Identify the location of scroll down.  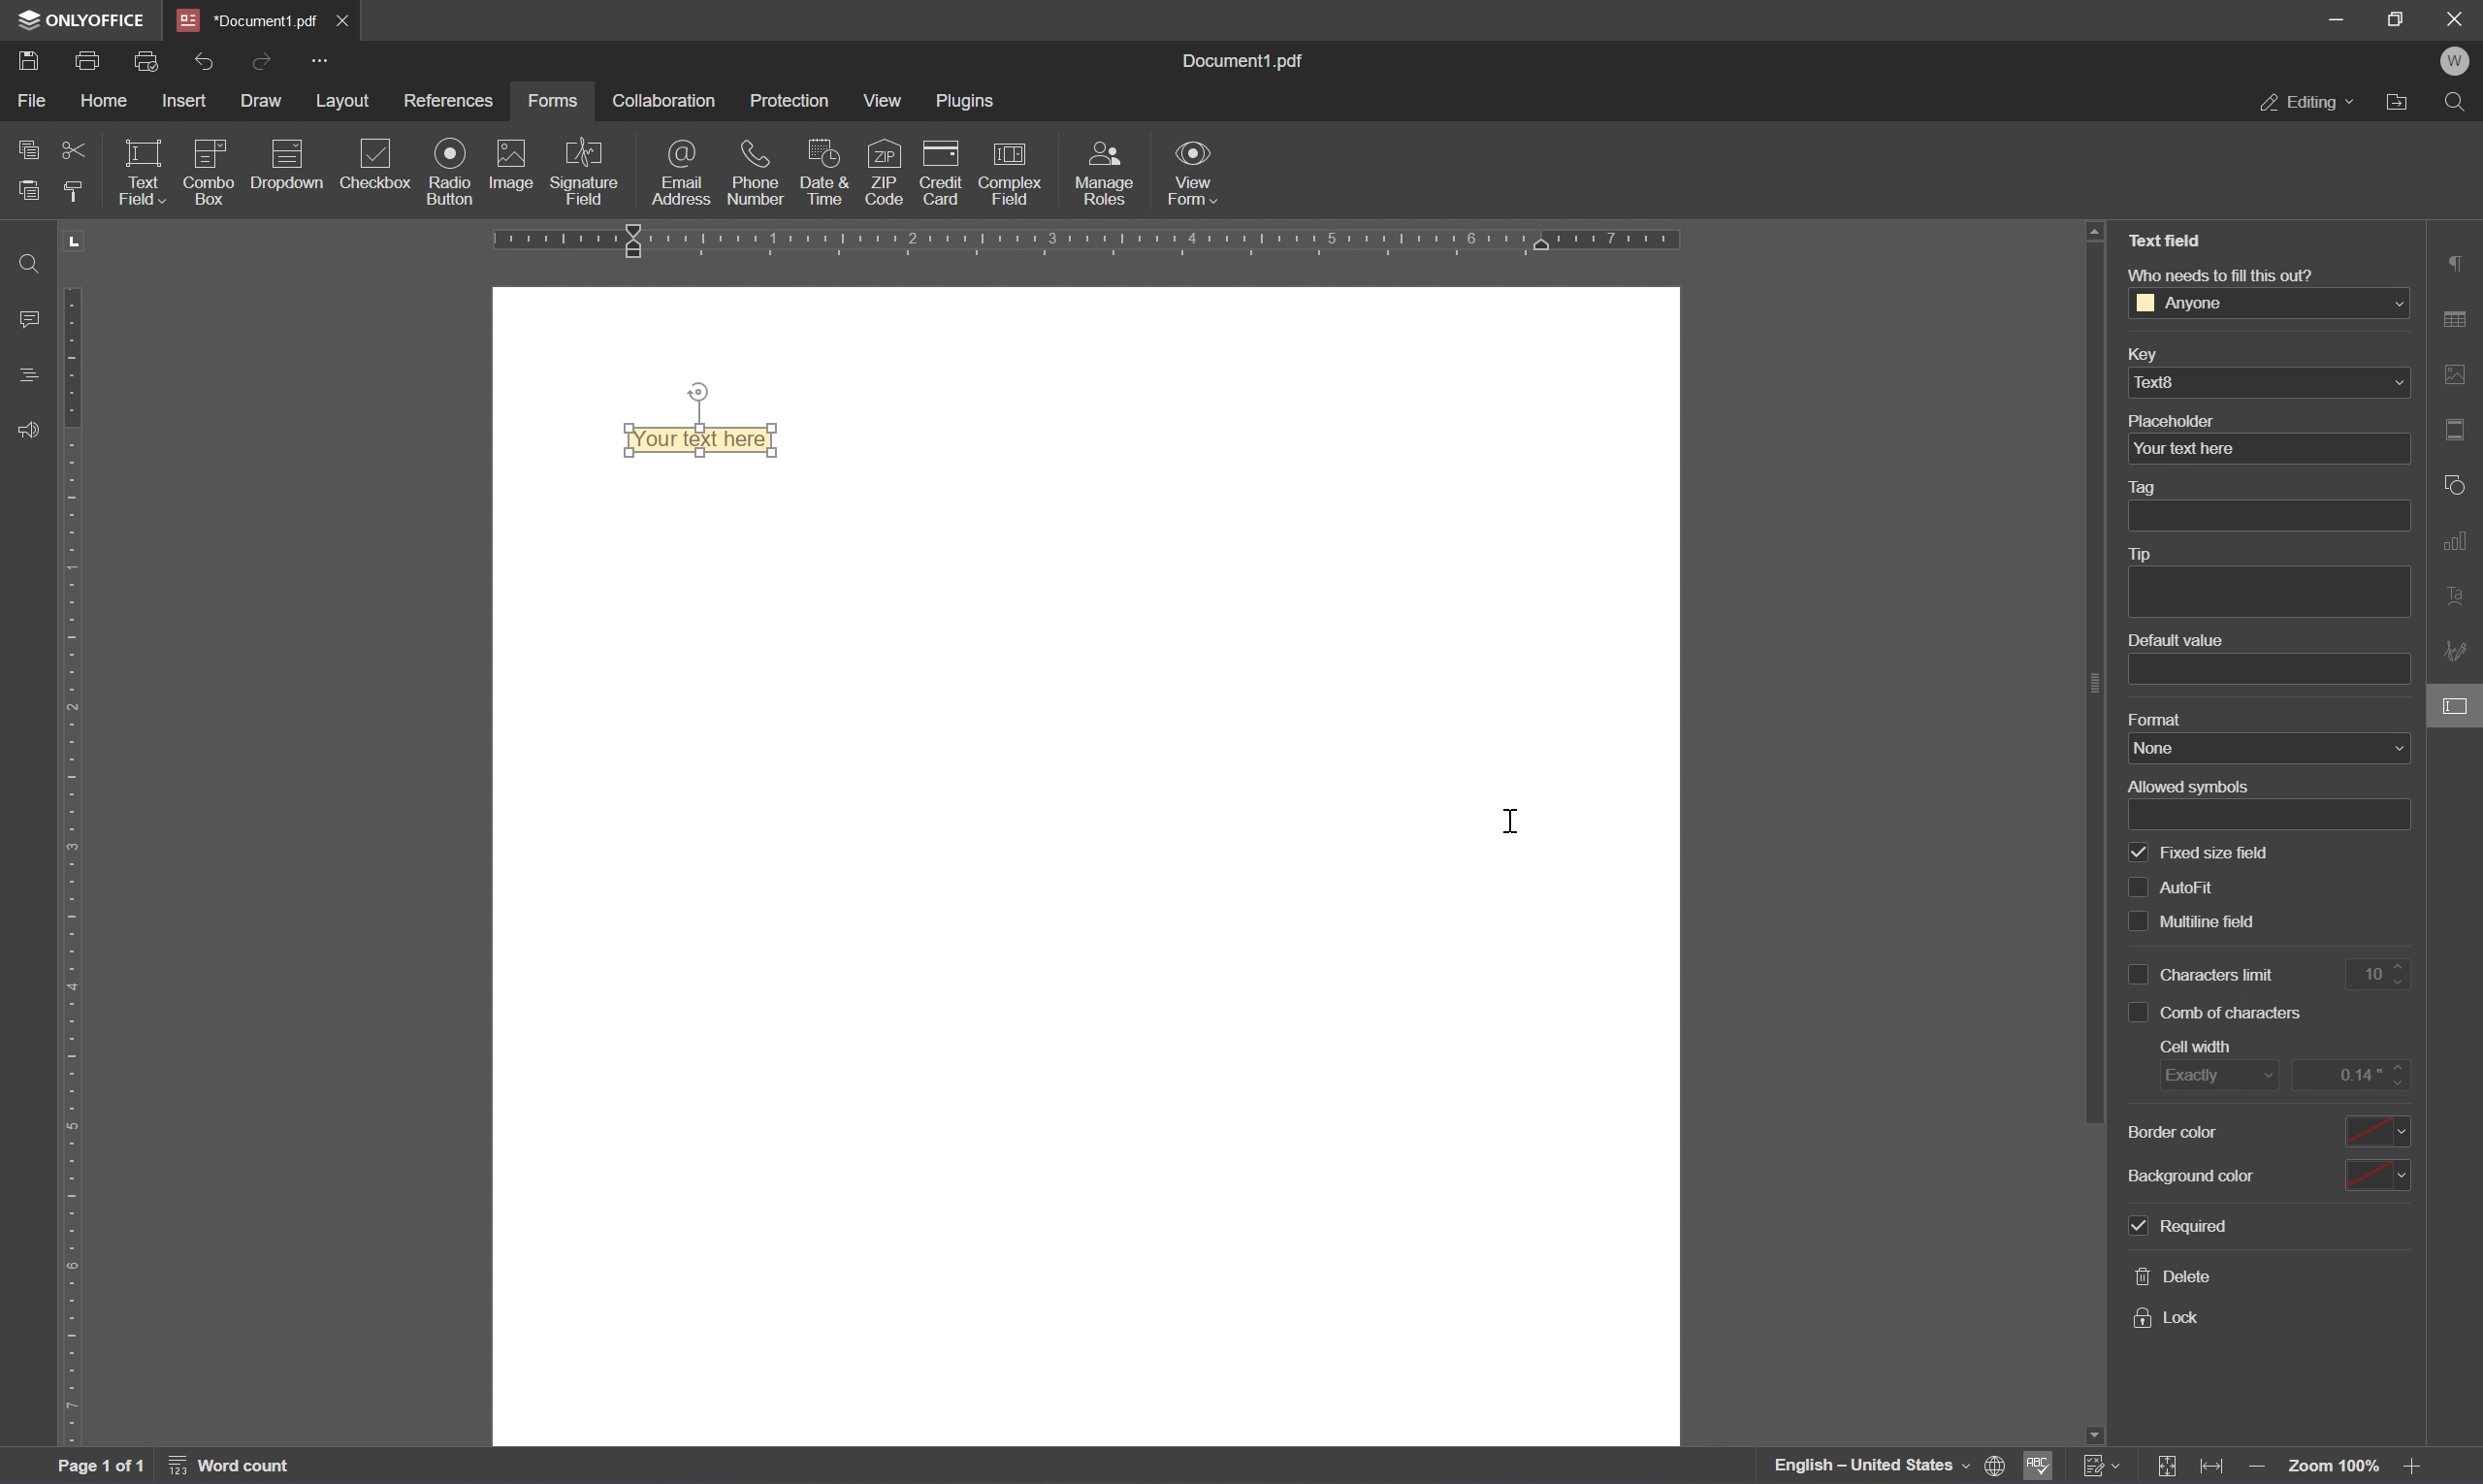
(2412, 1436).